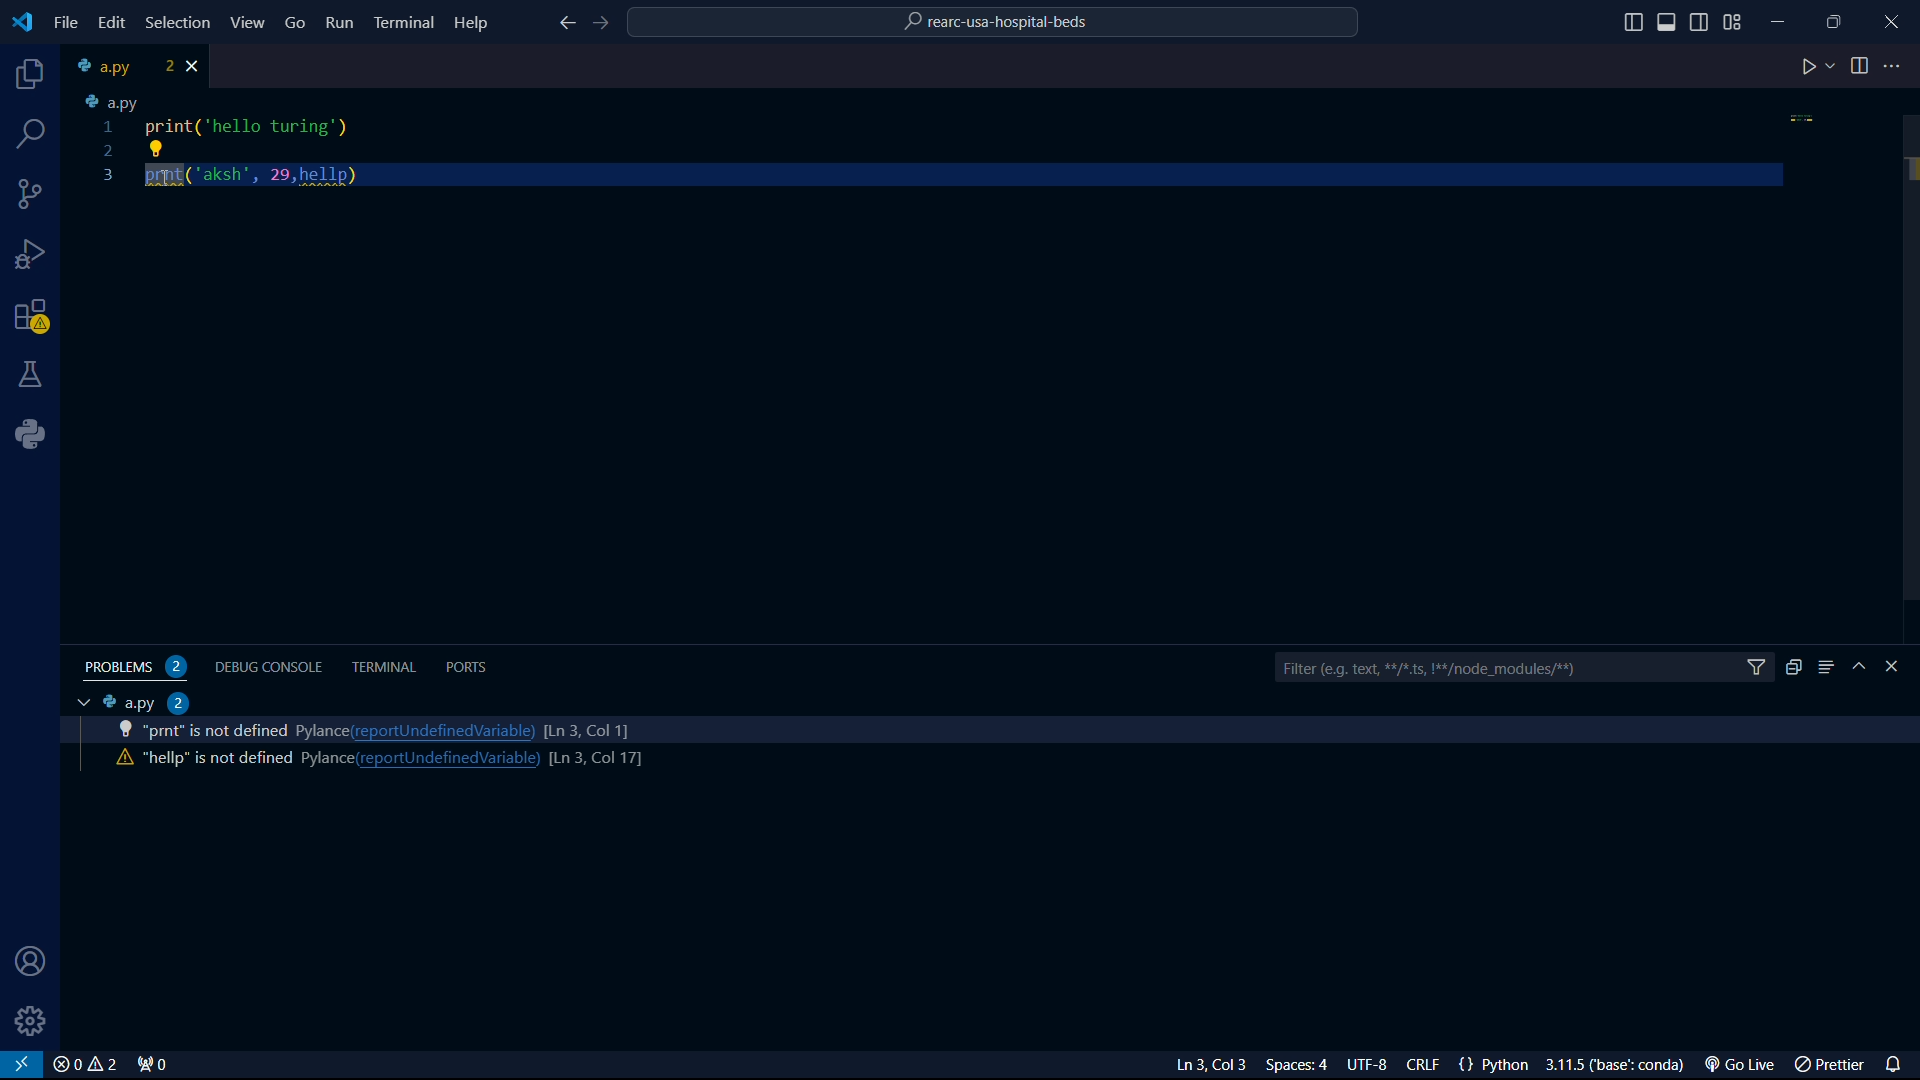 The image size is (1920, 1080). Describe the element at coordinates (1427, 1066) in the screenshot. I see `CRLF` at that location.